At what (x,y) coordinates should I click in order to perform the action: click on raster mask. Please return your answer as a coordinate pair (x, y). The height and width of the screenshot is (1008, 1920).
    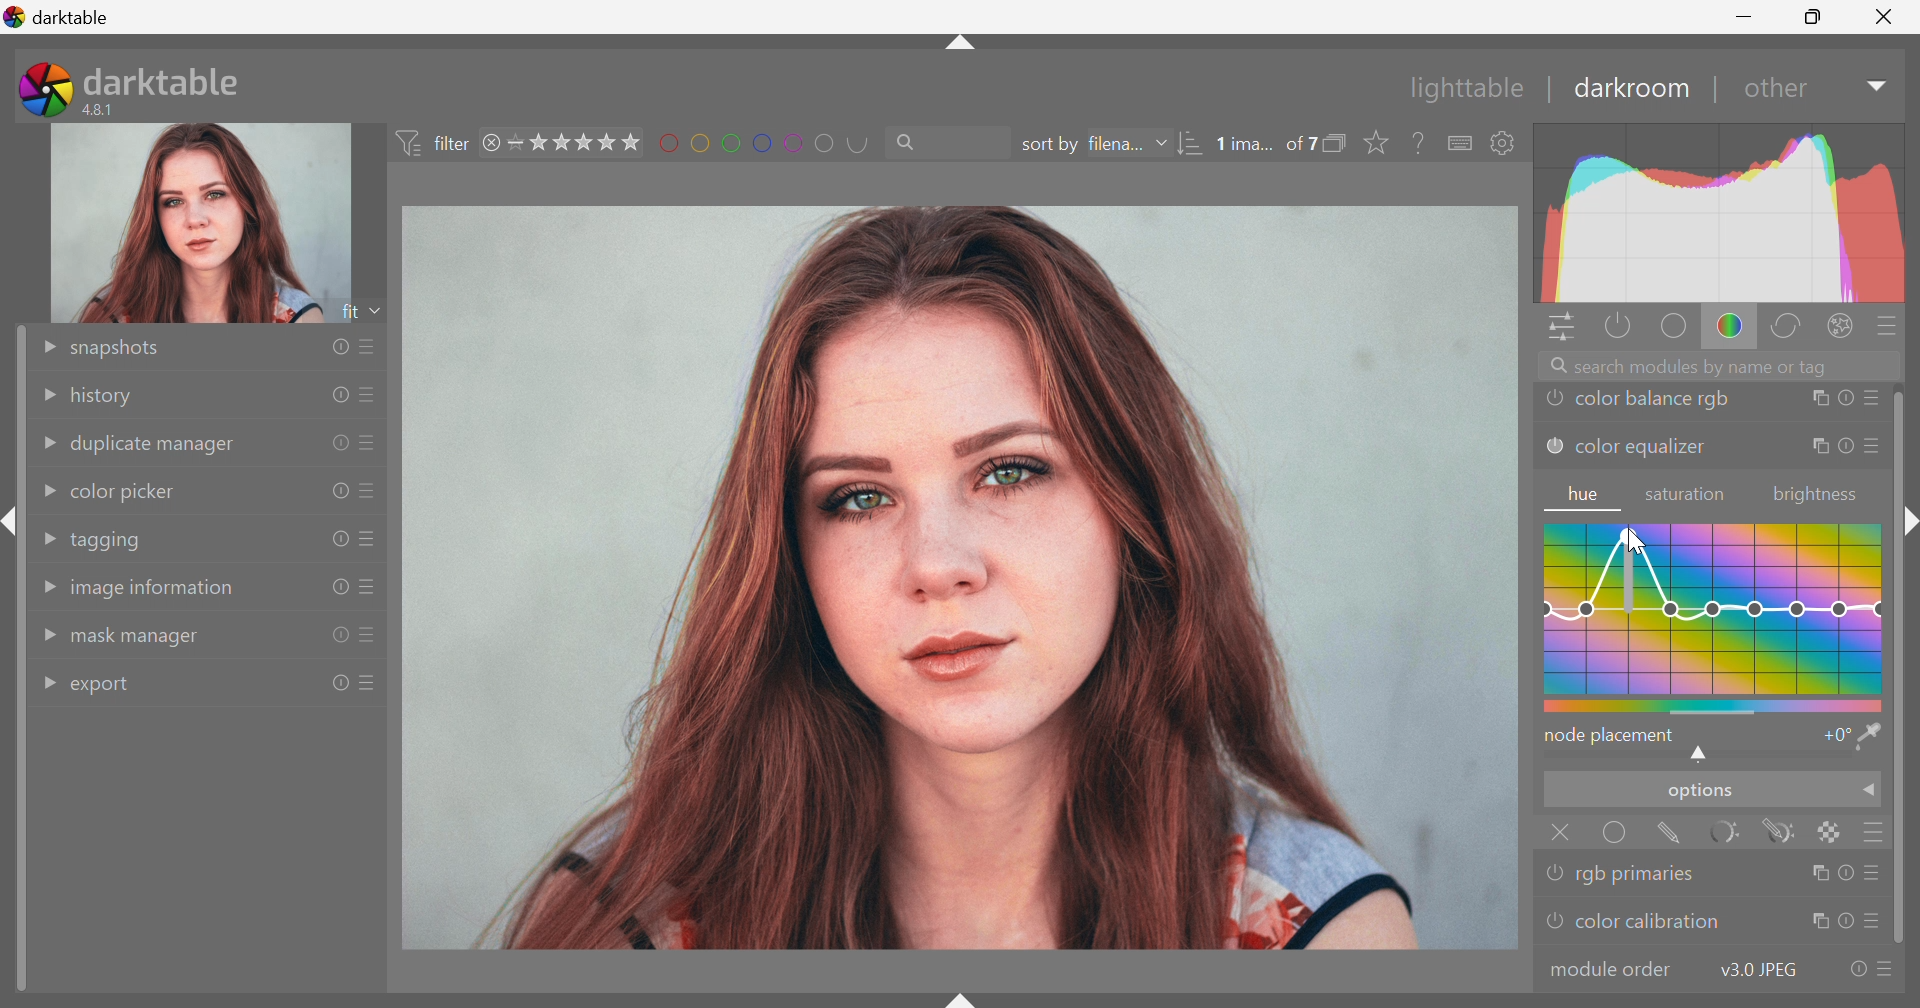
    Looking at the image, I should click on (1833, 832).